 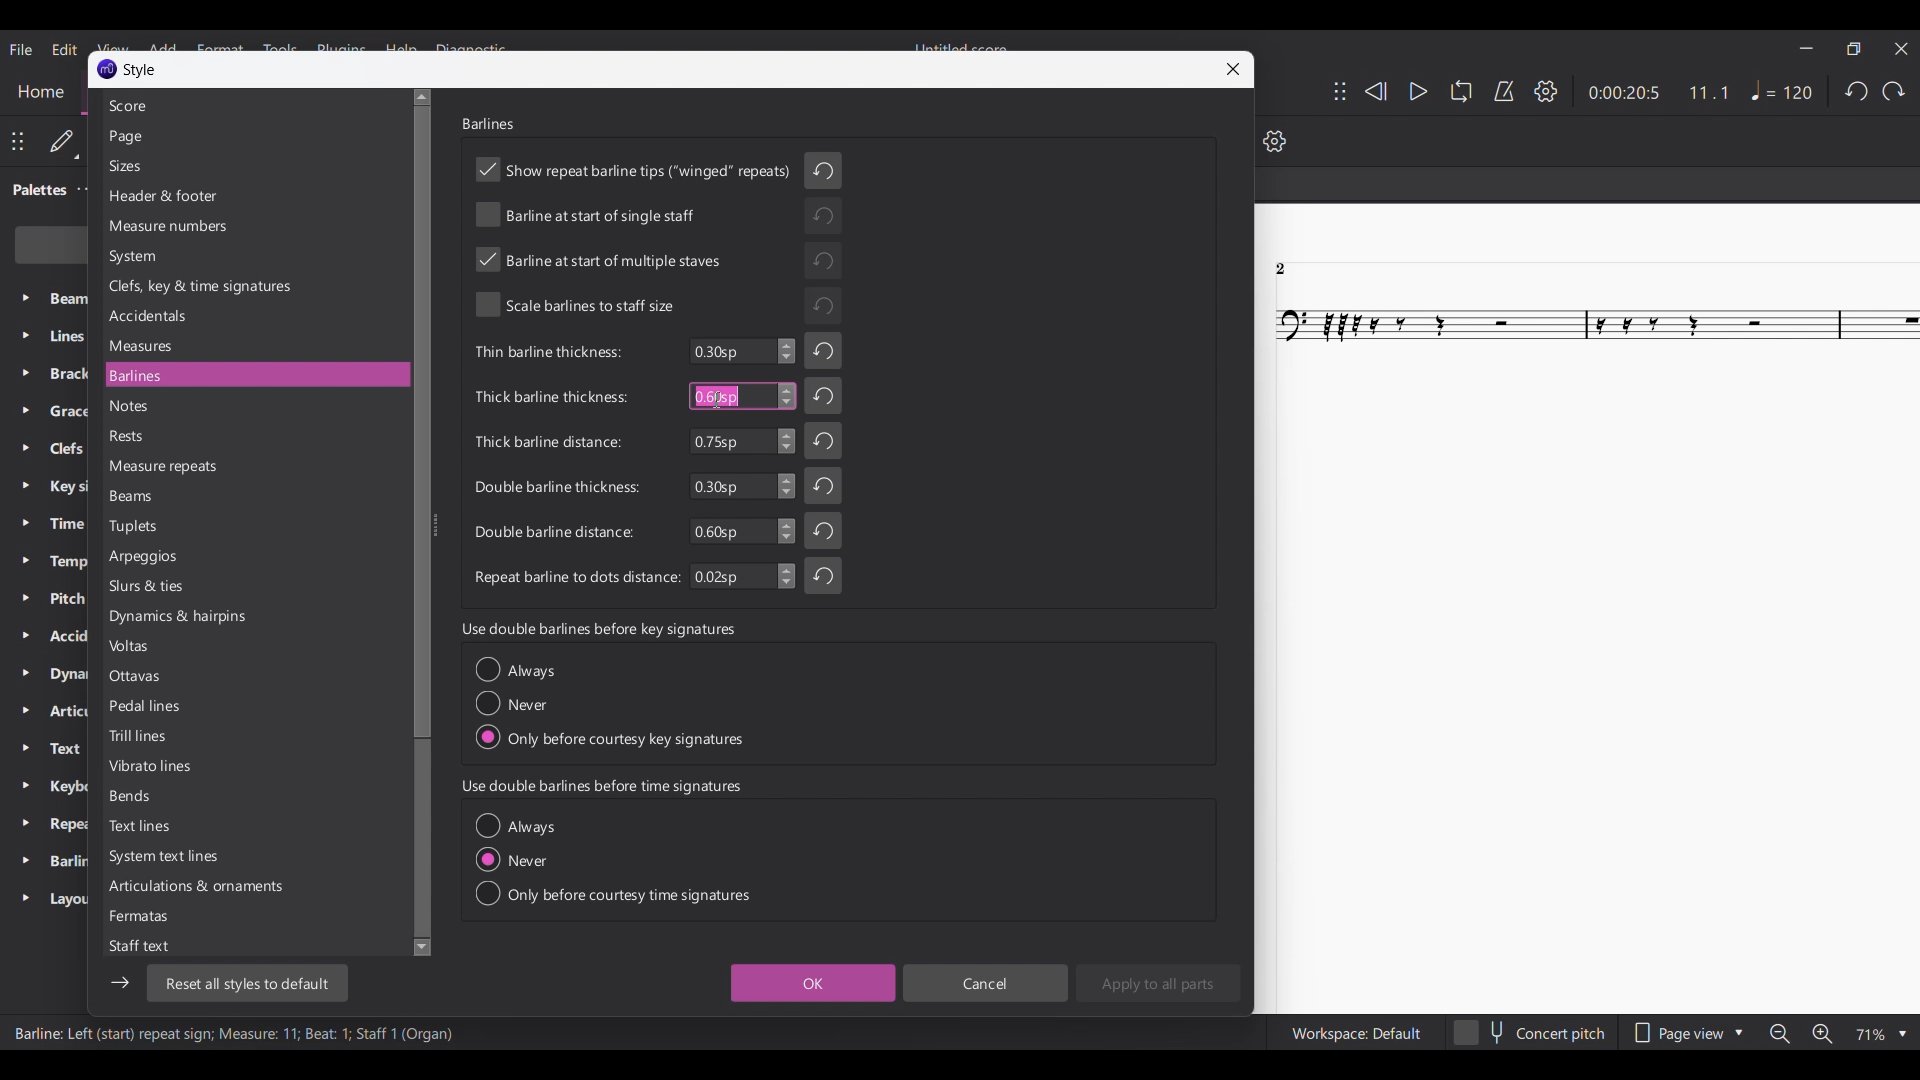 I want to click on Close window, so click(x=1233, y=69).